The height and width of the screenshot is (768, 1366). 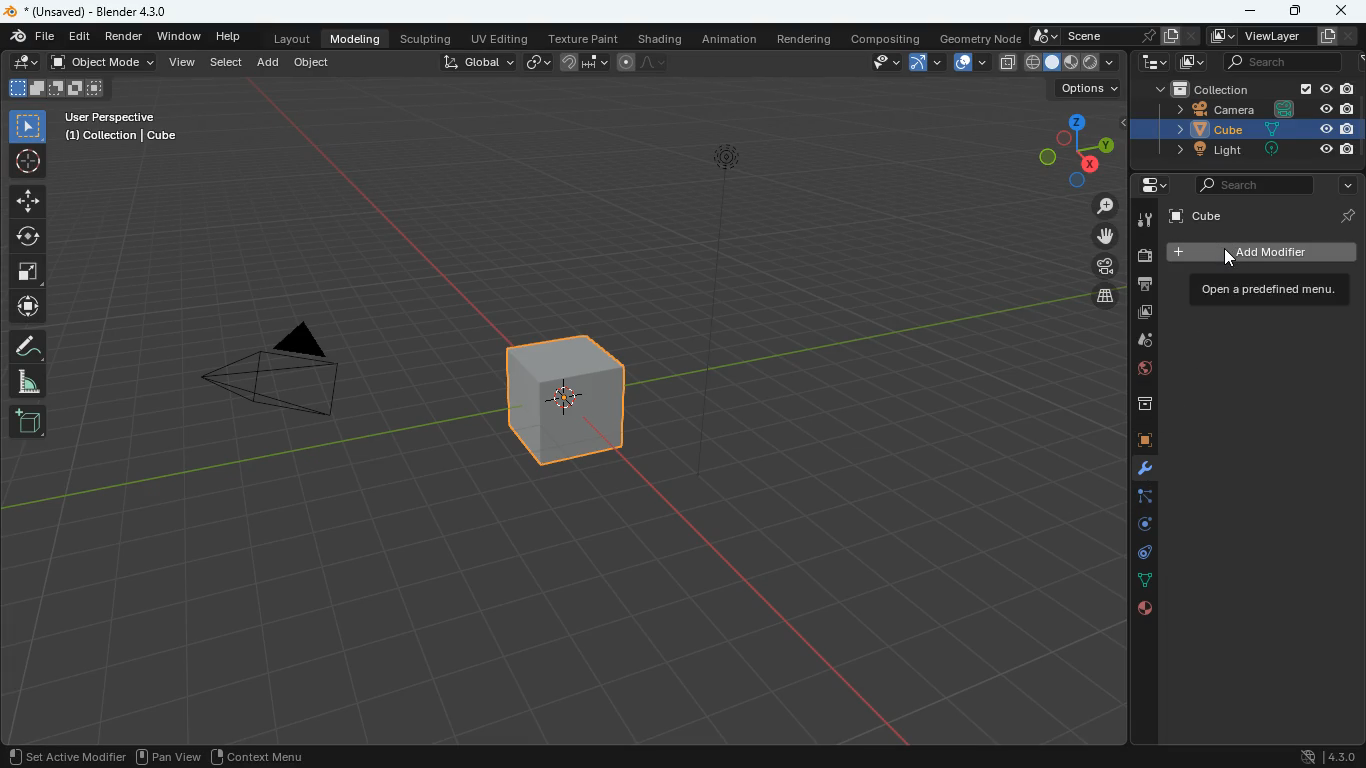 I want to click on dimensions, so click(x=1070, y=149).